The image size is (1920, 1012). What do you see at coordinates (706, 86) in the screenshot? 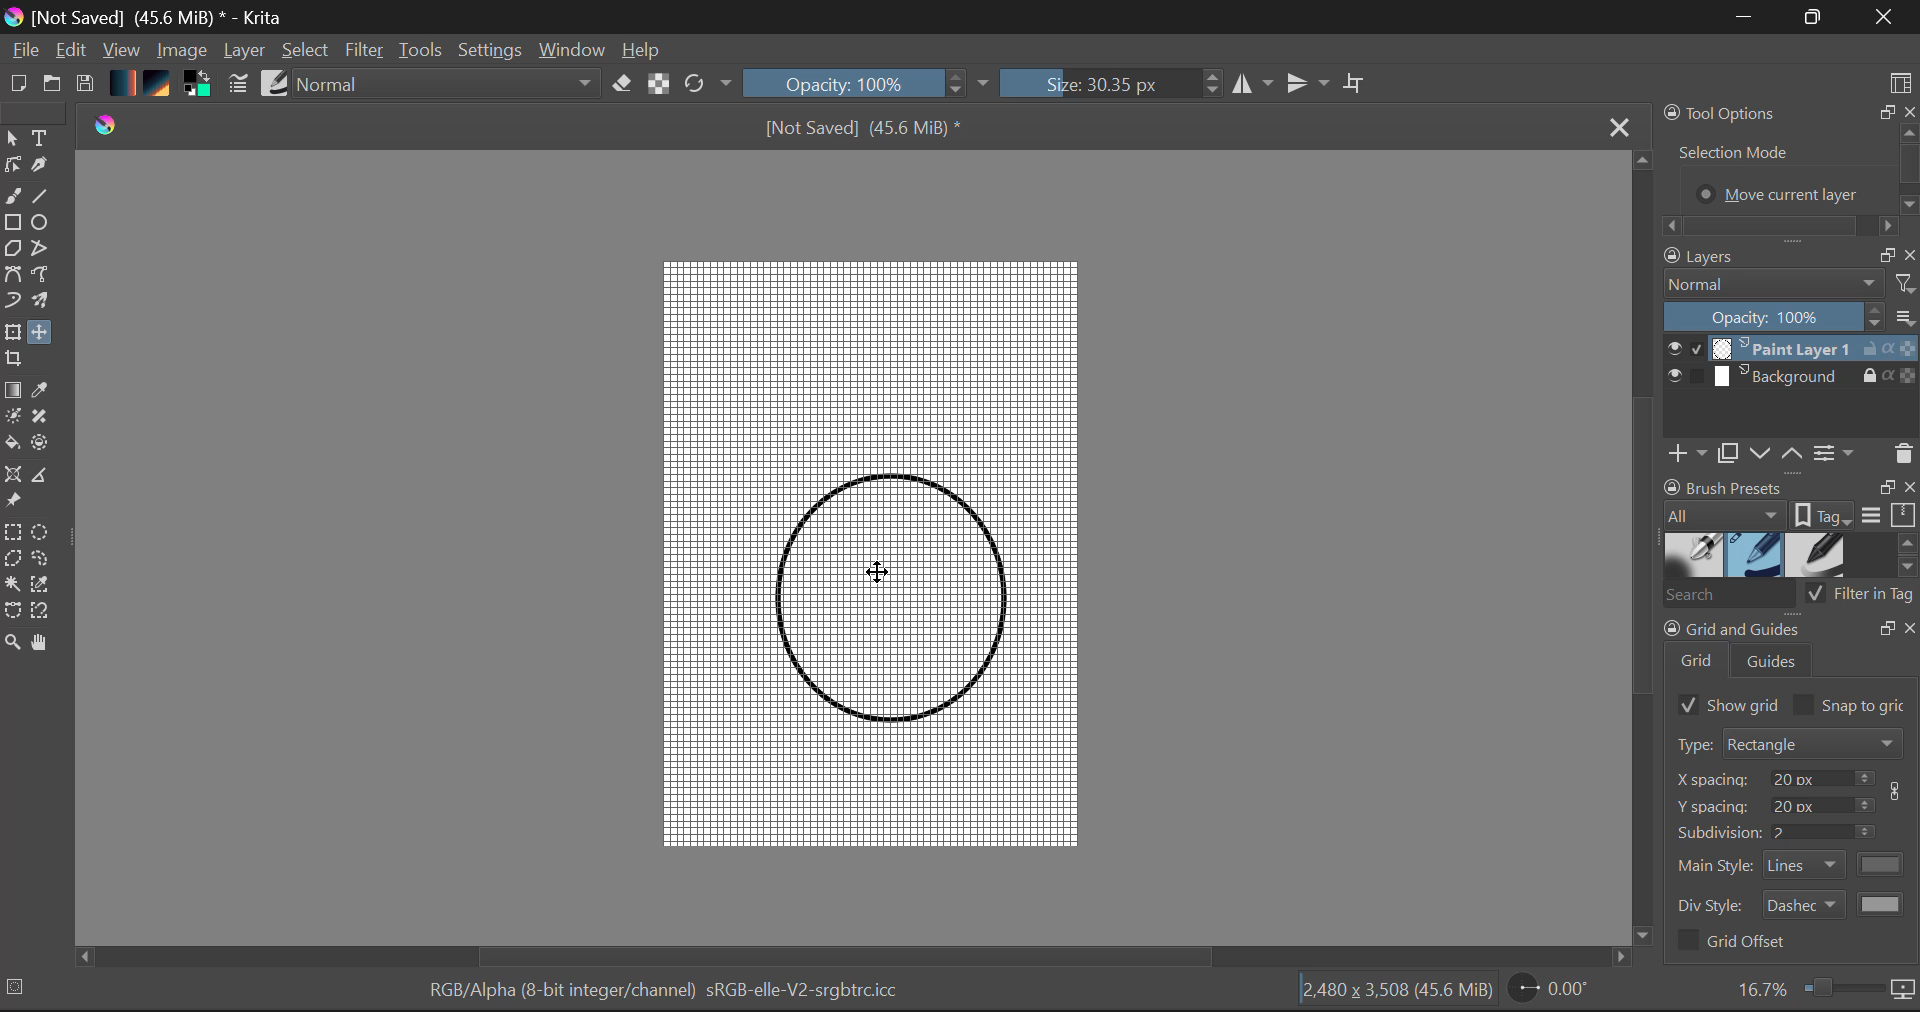
I see `Refresh` at bounding box center [706, 86].